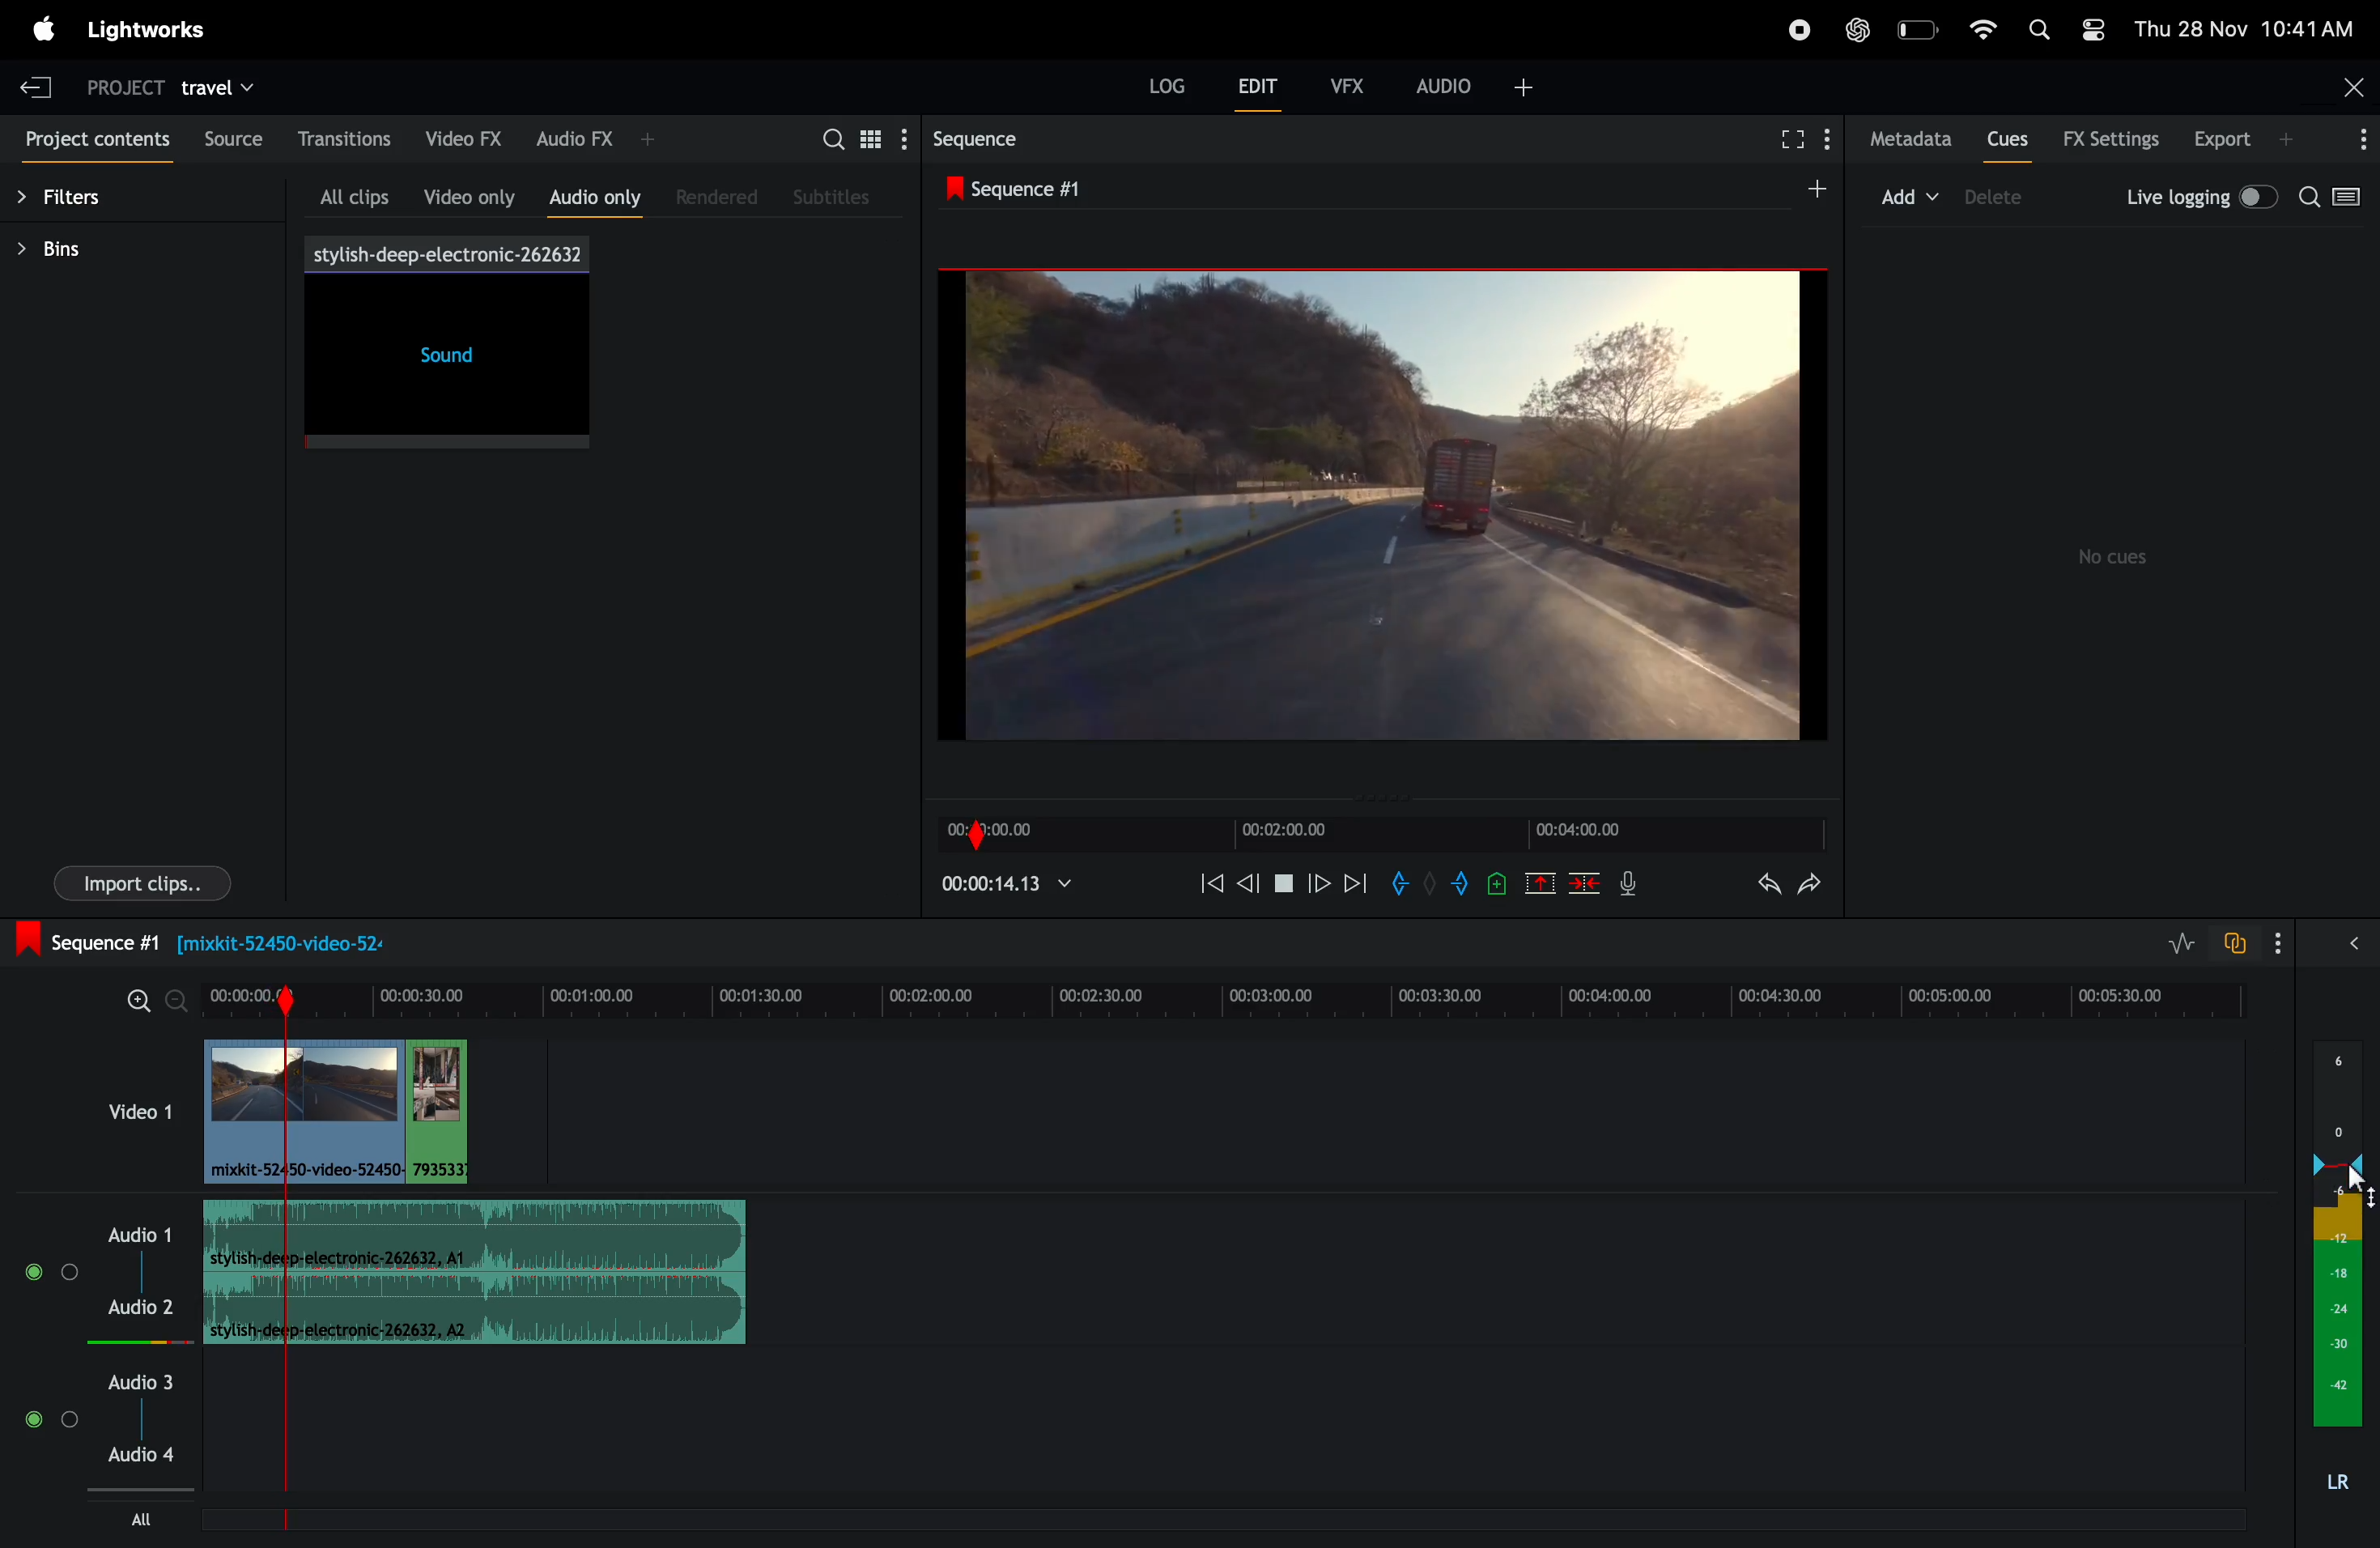 The height and width of the screenshot is (1548, 2380). Describe the element at coordinates (1580, 886) in the screenshot. I see `delete` at that location.